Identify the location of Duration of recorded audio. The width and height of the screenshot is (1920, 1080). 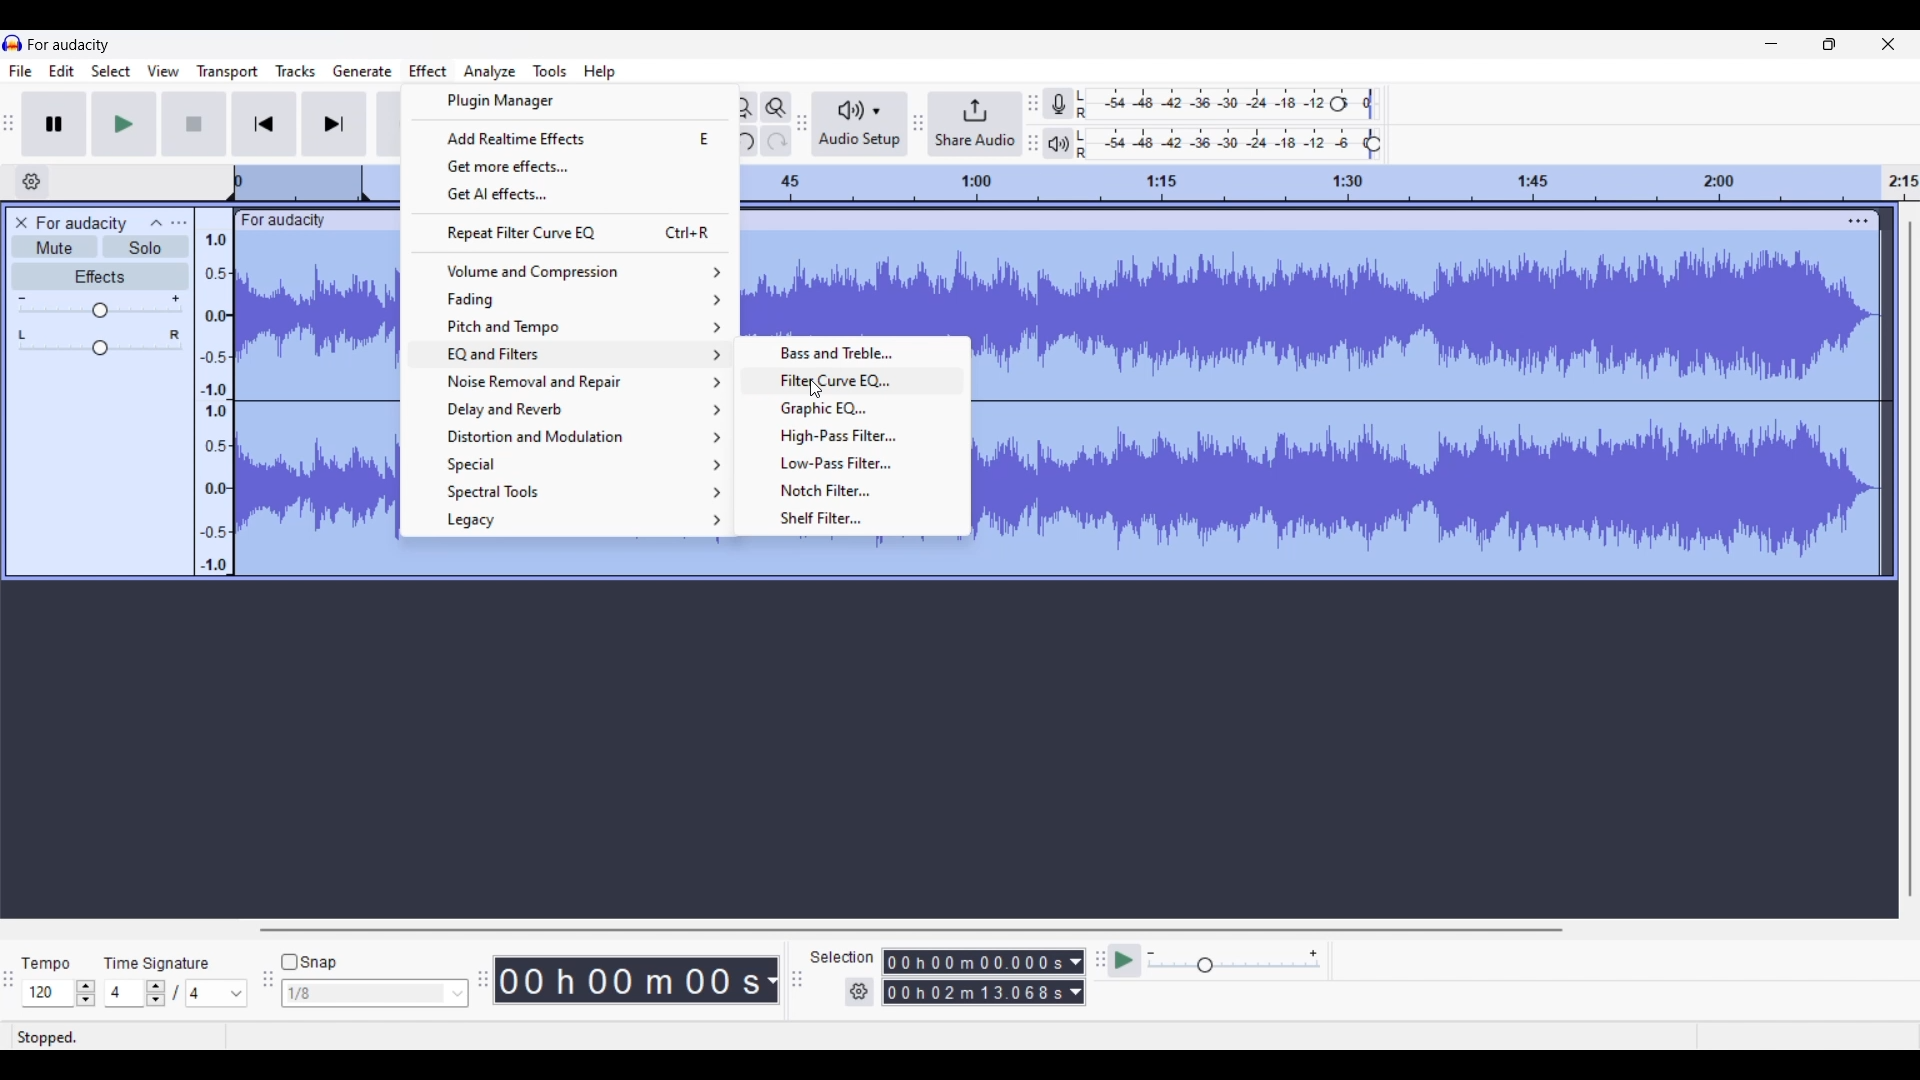
(630, 981).